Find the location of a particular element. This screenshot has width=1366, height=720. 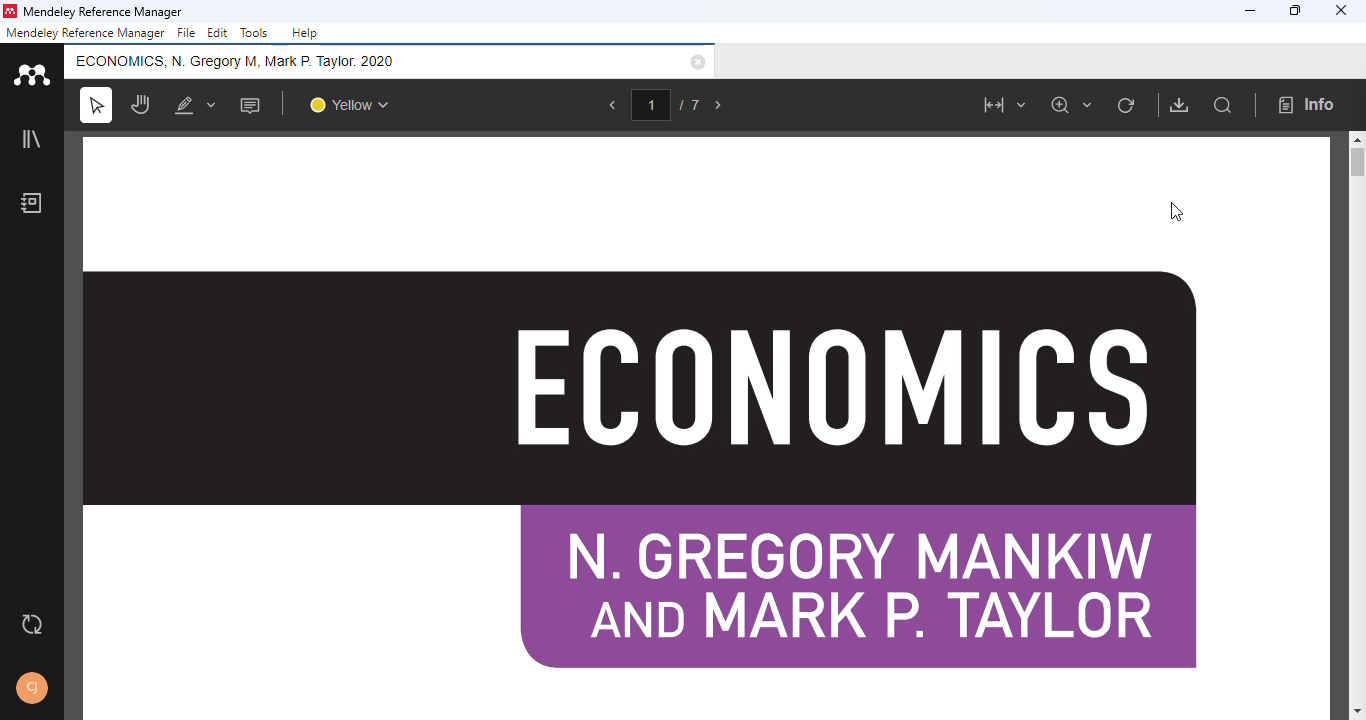

select is located at coordinates (96, 105).